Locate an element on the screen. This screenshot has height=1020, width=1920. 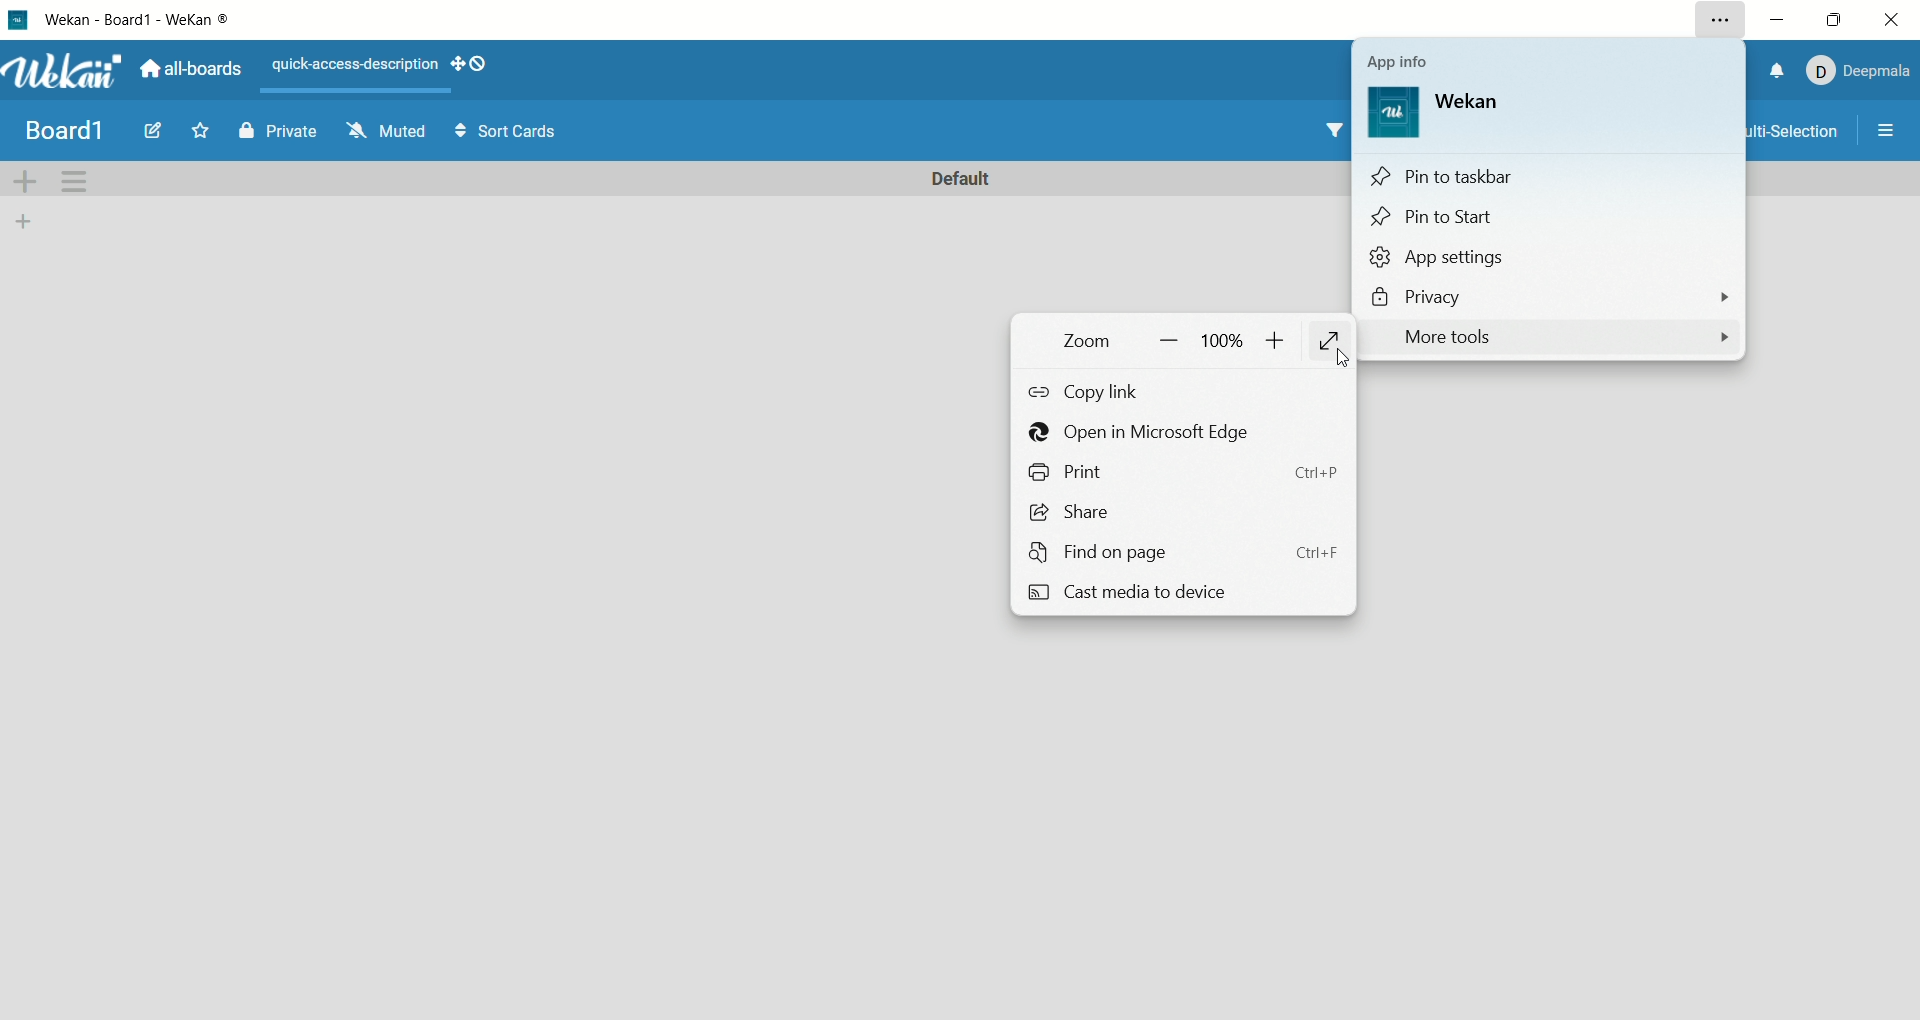
cast media to device is located at coordinates (1179, 597).